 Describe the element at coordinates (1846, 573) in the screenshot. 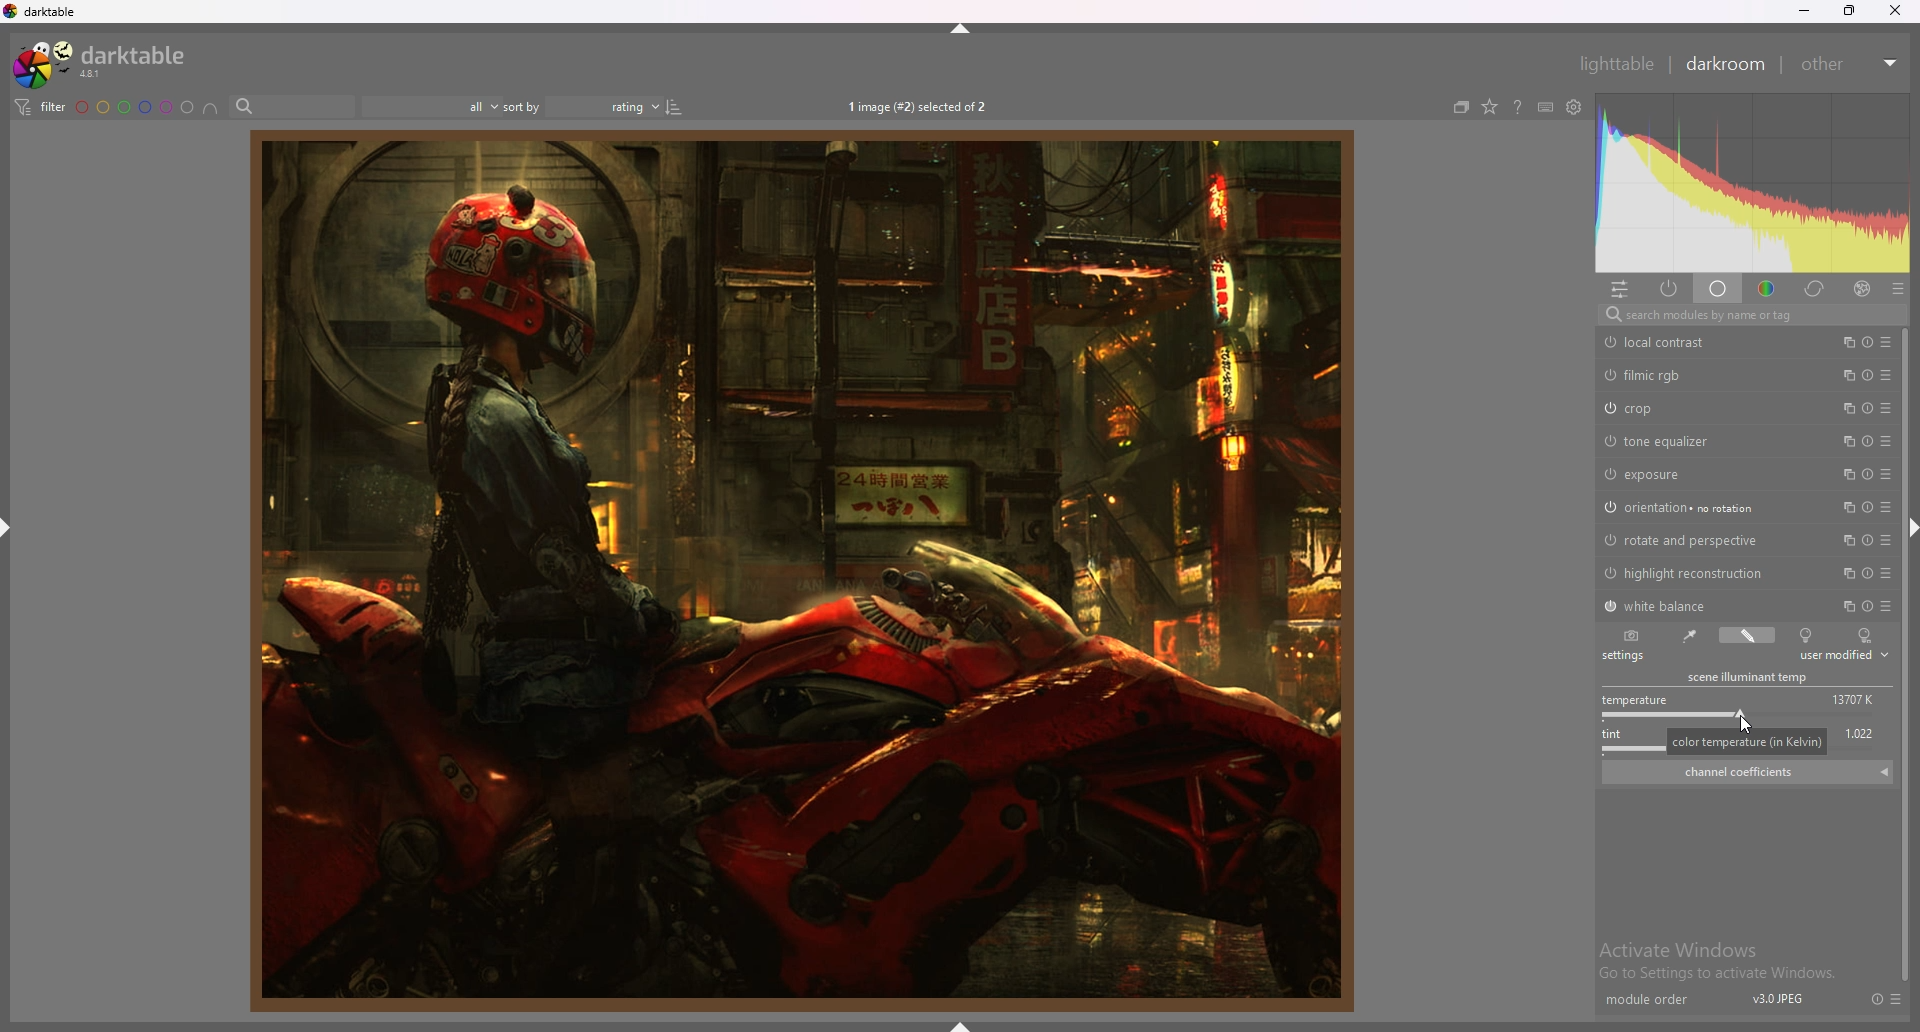

I see `multiple instances action` at that location.